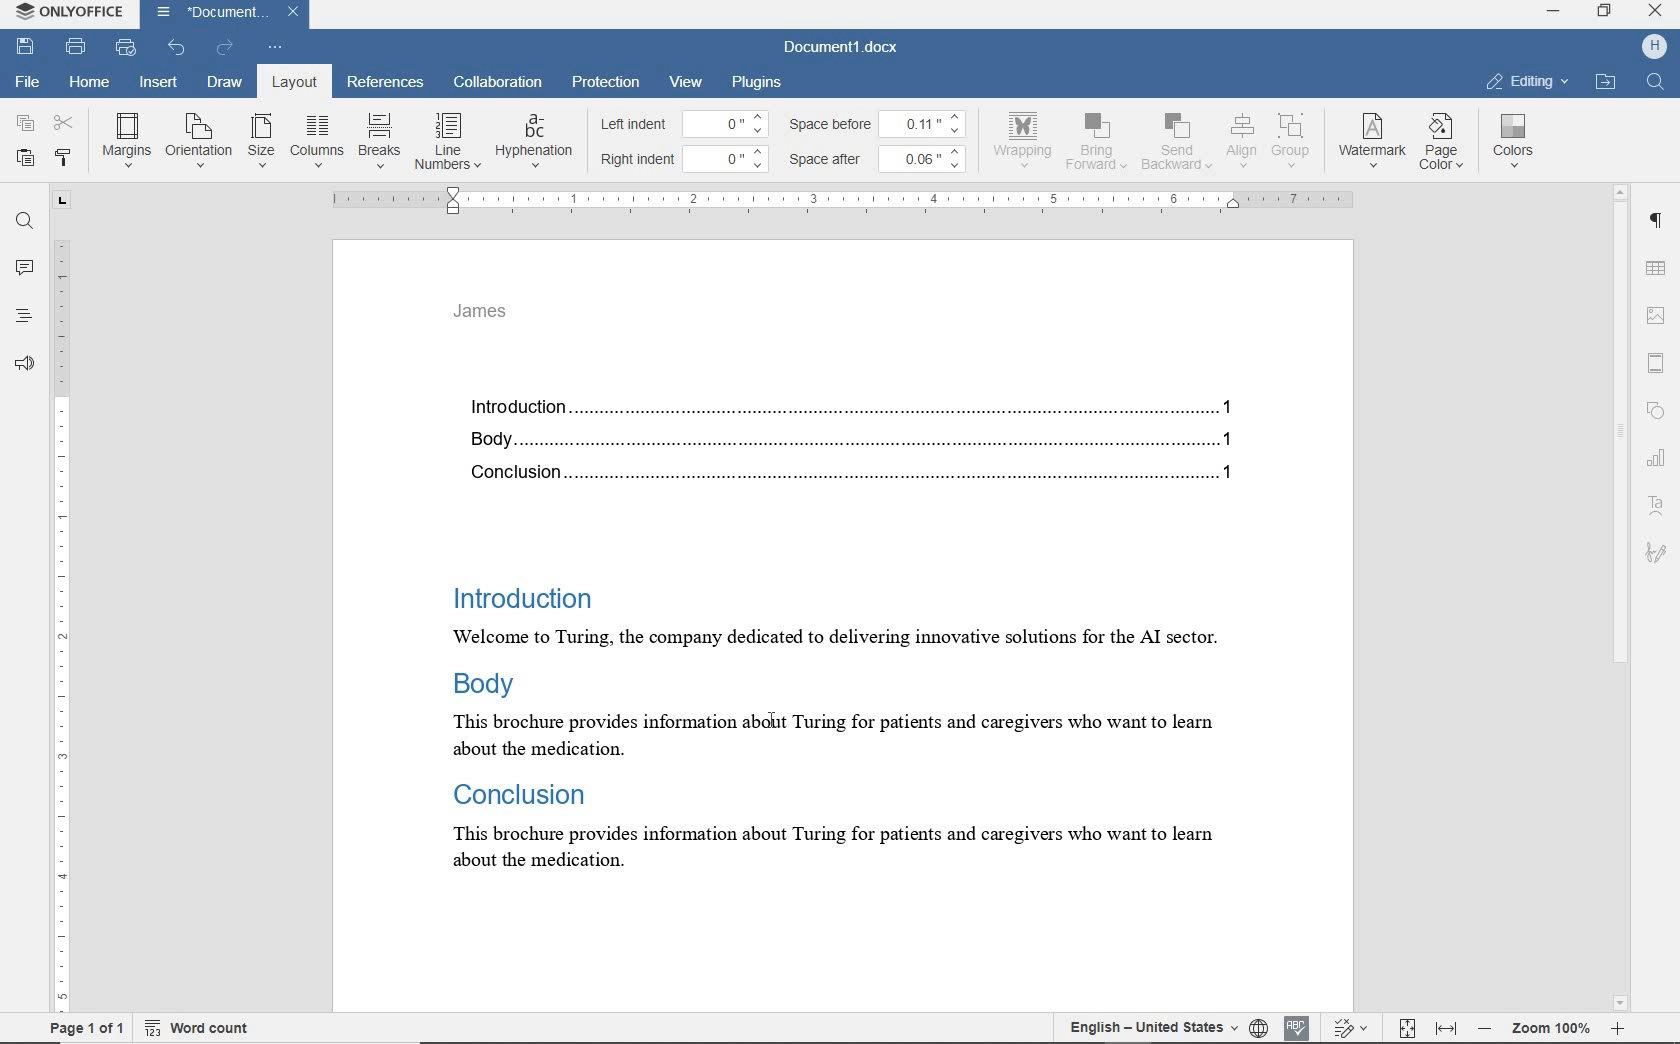 The height and width of the screenshot is (1044, 1680). I want to click on line numbers, so click(446, 141).